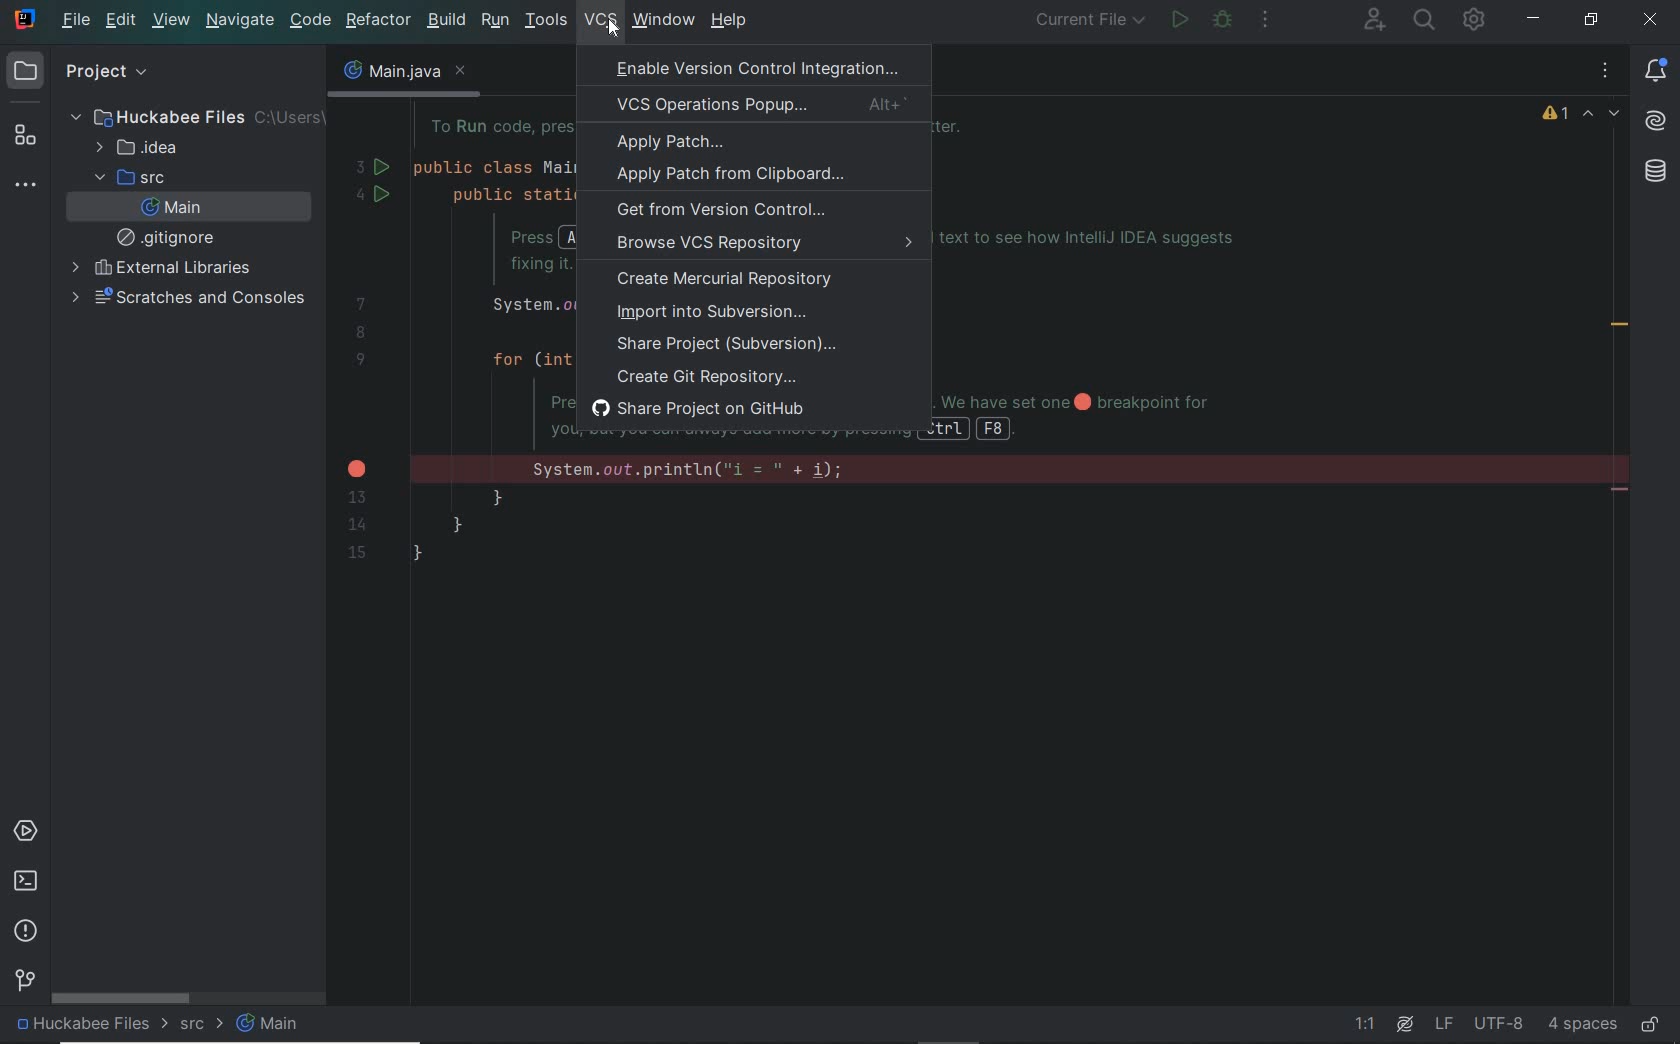 The height and width of the screenshot is (1044, 1680). I want to click on enable version control integration, so click(753, 67).